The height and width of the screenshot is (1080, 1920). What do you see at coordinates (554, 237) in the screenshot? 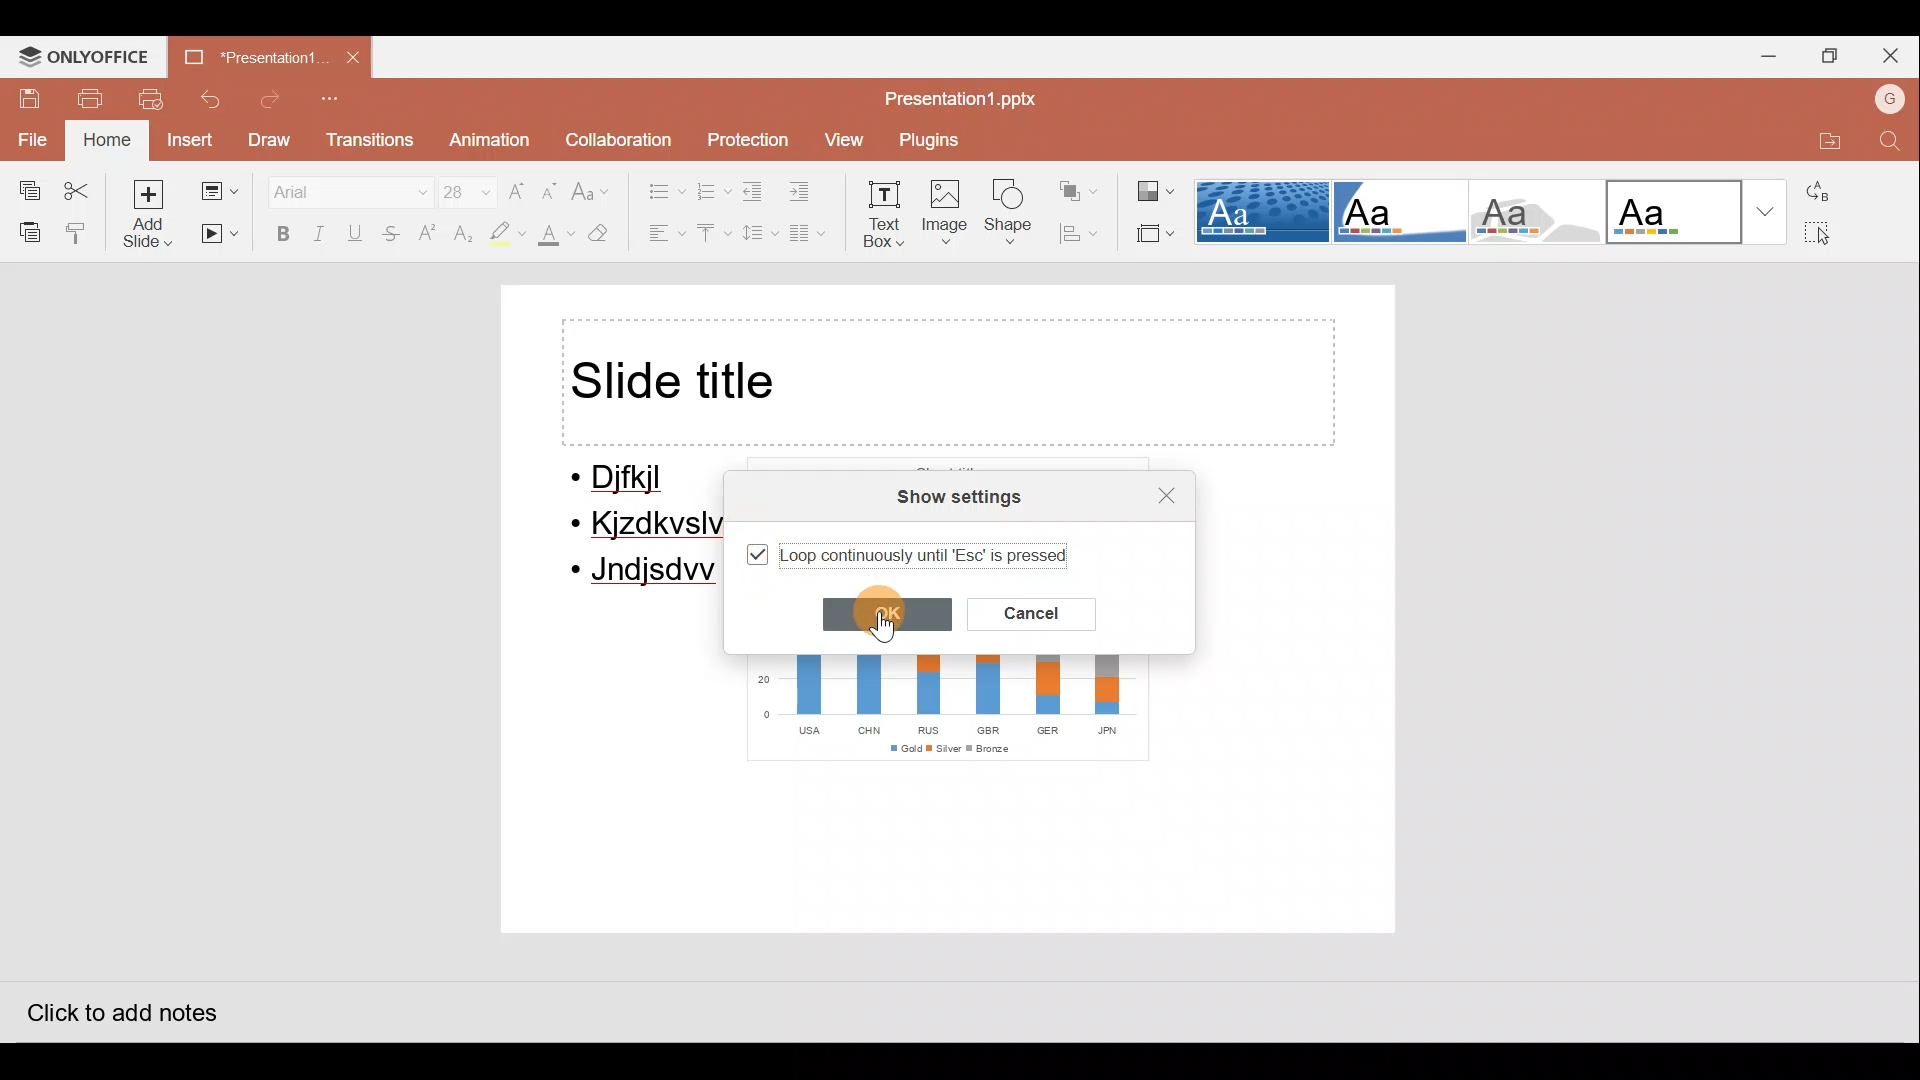
I see `Fill colour` at bounding box center [554, 237].